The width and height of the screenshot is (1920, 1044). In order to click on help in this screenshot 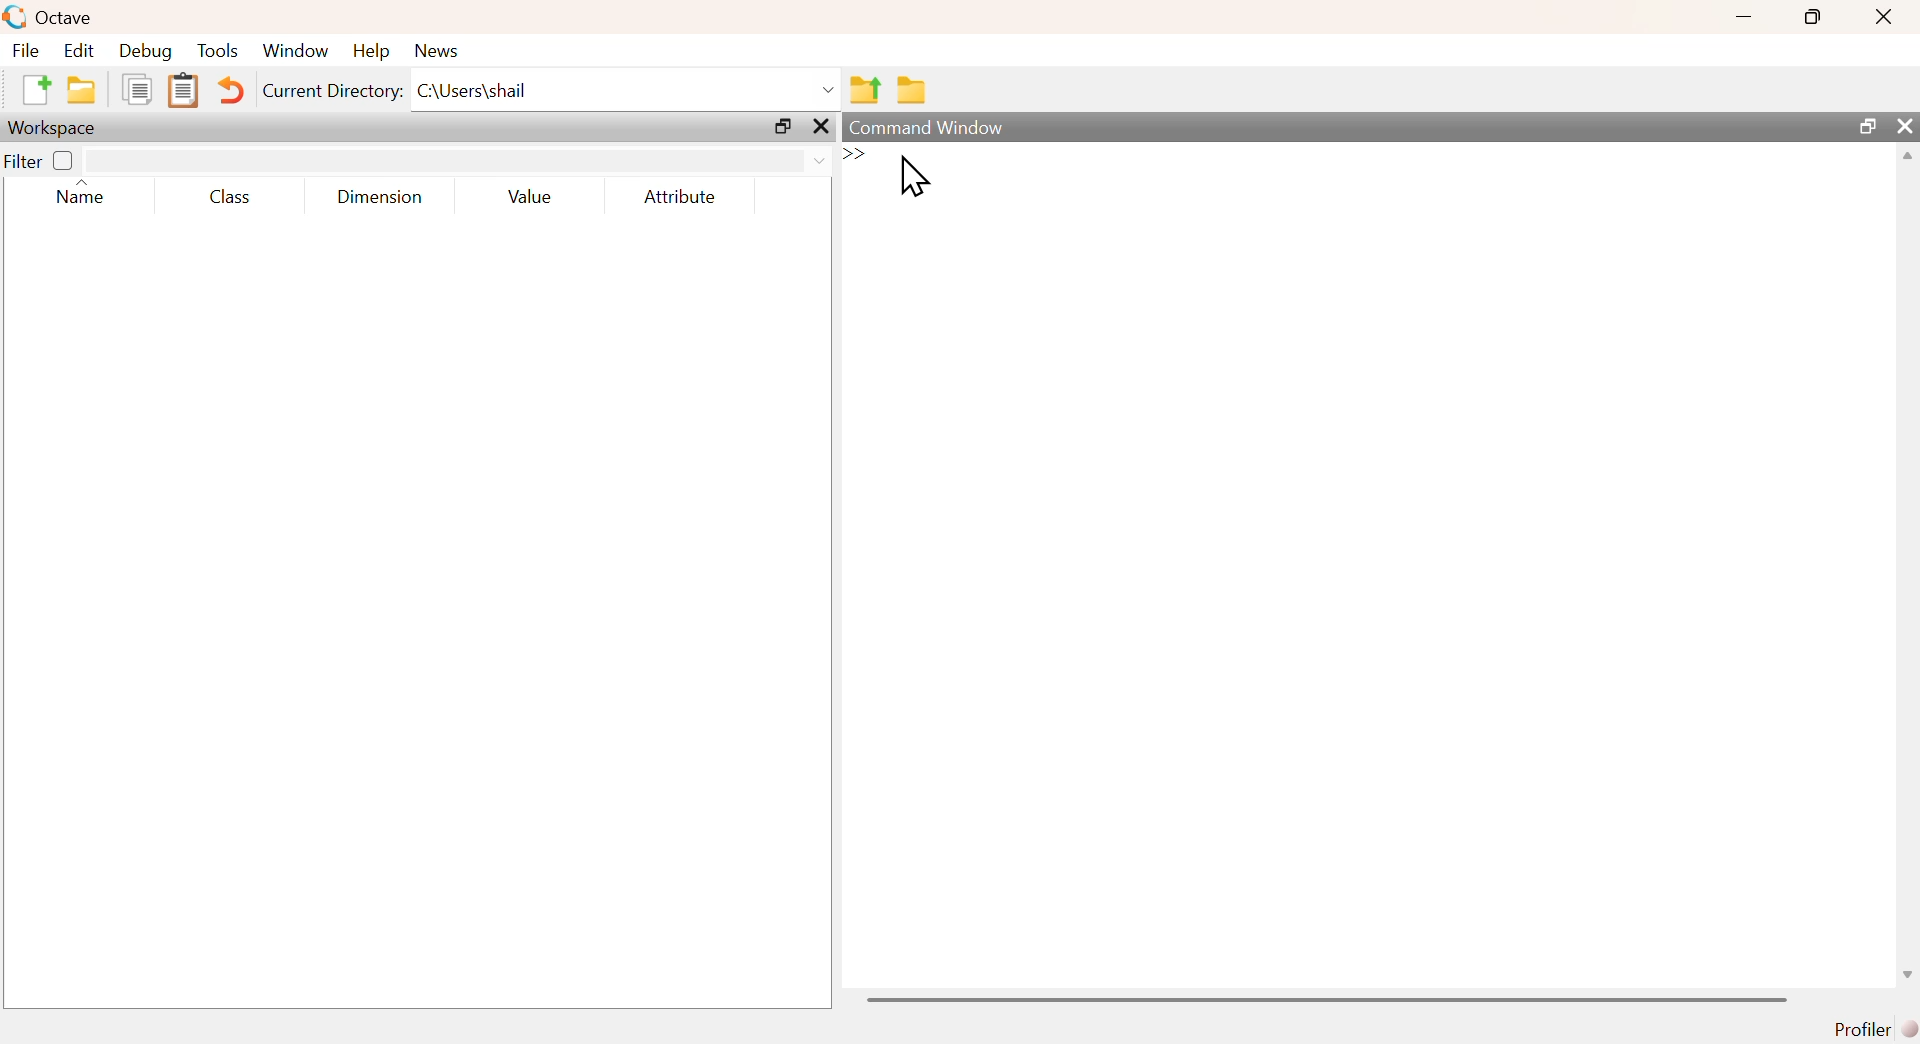, I will do `click(374, 53)`.